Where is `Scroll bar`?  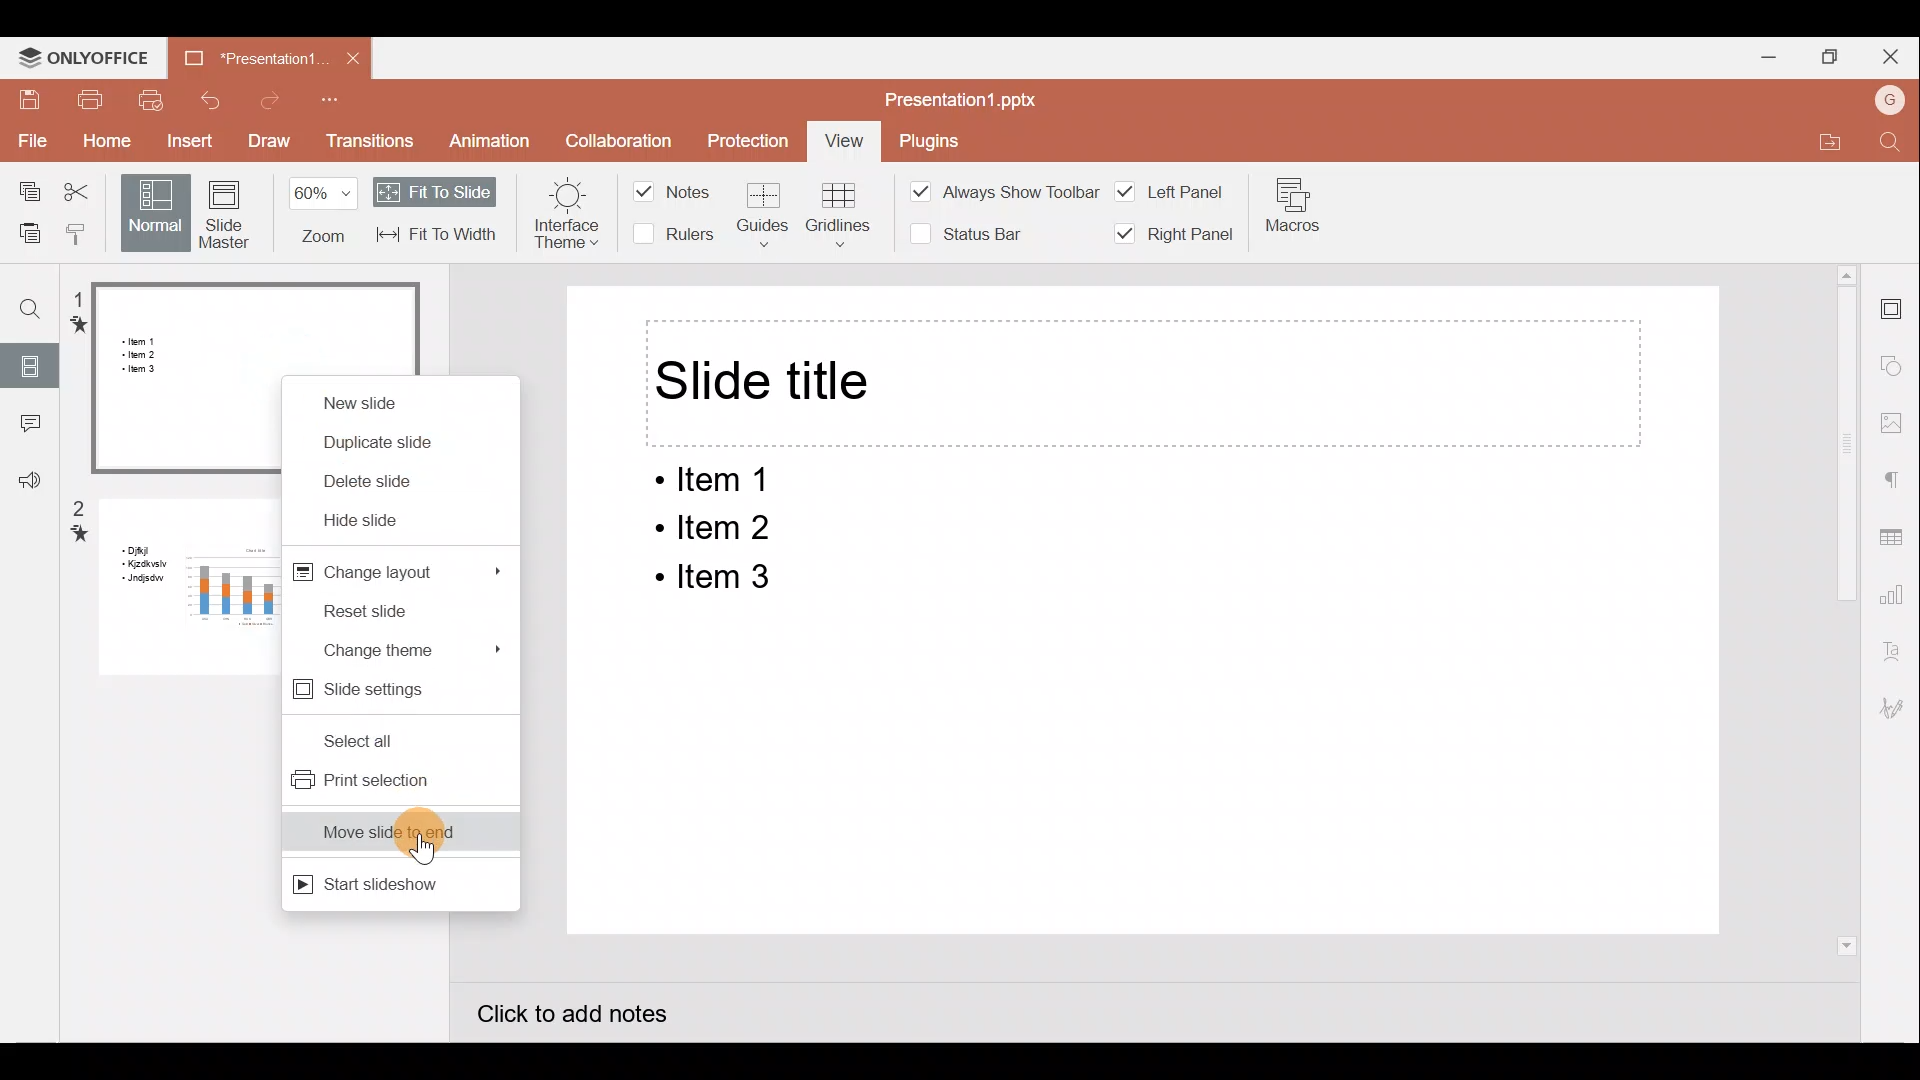
Scroll bar is located at coordinates (1835, 653).